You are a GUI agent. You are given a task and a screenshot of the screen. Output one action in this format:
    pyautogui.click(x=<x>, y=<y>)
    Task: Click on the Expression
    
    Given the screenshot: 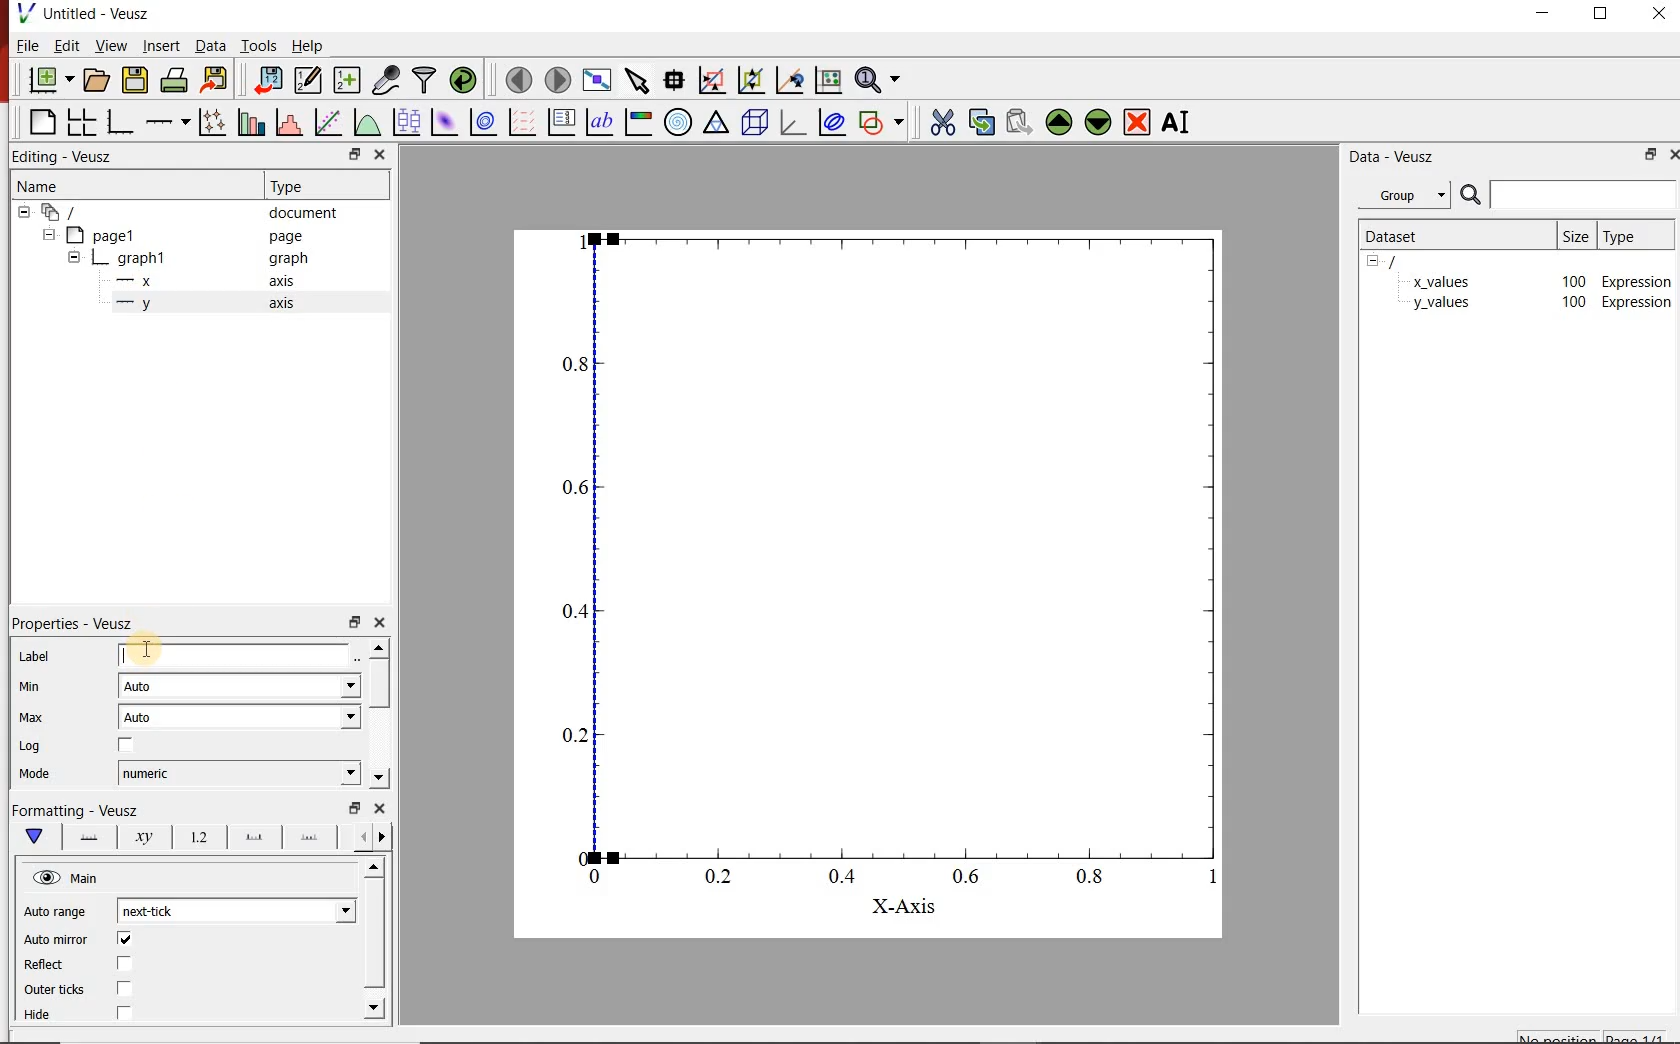 What is the action you would take?
    pyautogui.click(x=1638, y=279)
    